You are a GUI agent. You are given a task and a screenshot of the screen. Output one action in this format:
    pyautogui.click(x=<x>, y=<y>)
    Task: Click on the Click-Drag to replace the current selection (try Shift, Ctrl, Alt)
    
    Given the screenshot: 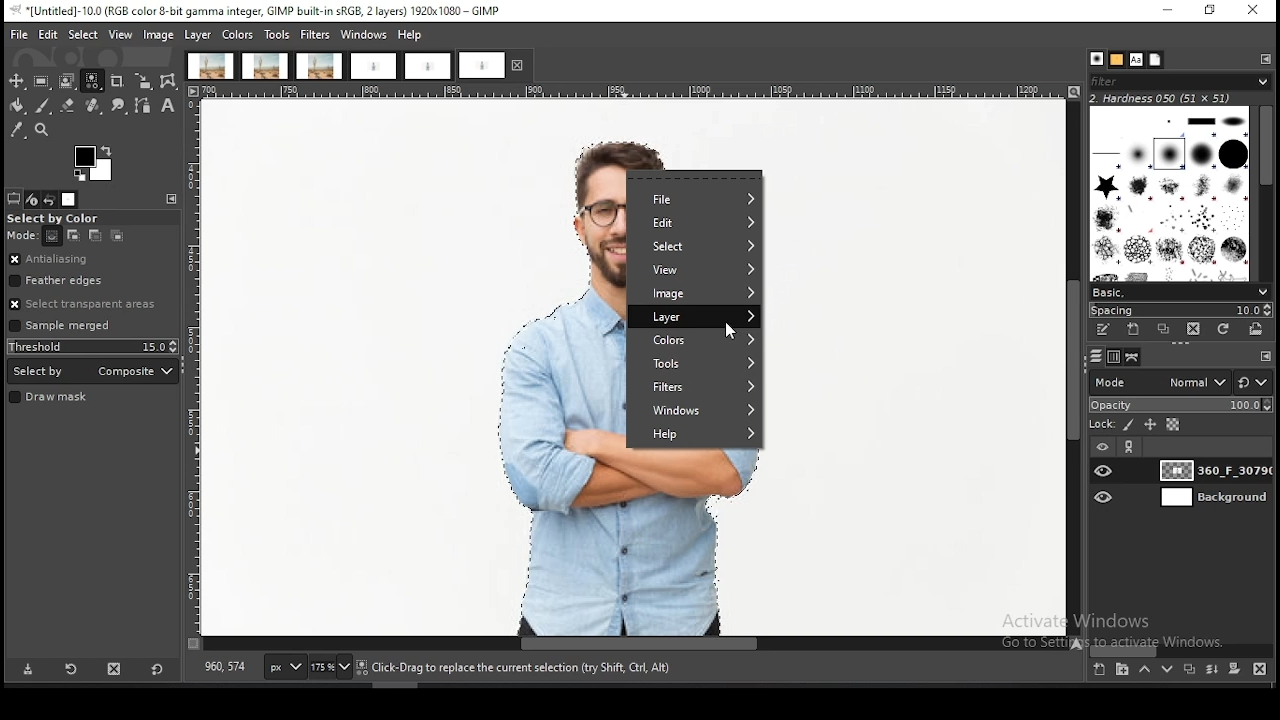 What is the action you would take?
    pyautogui.click(x=520, y=668)
    